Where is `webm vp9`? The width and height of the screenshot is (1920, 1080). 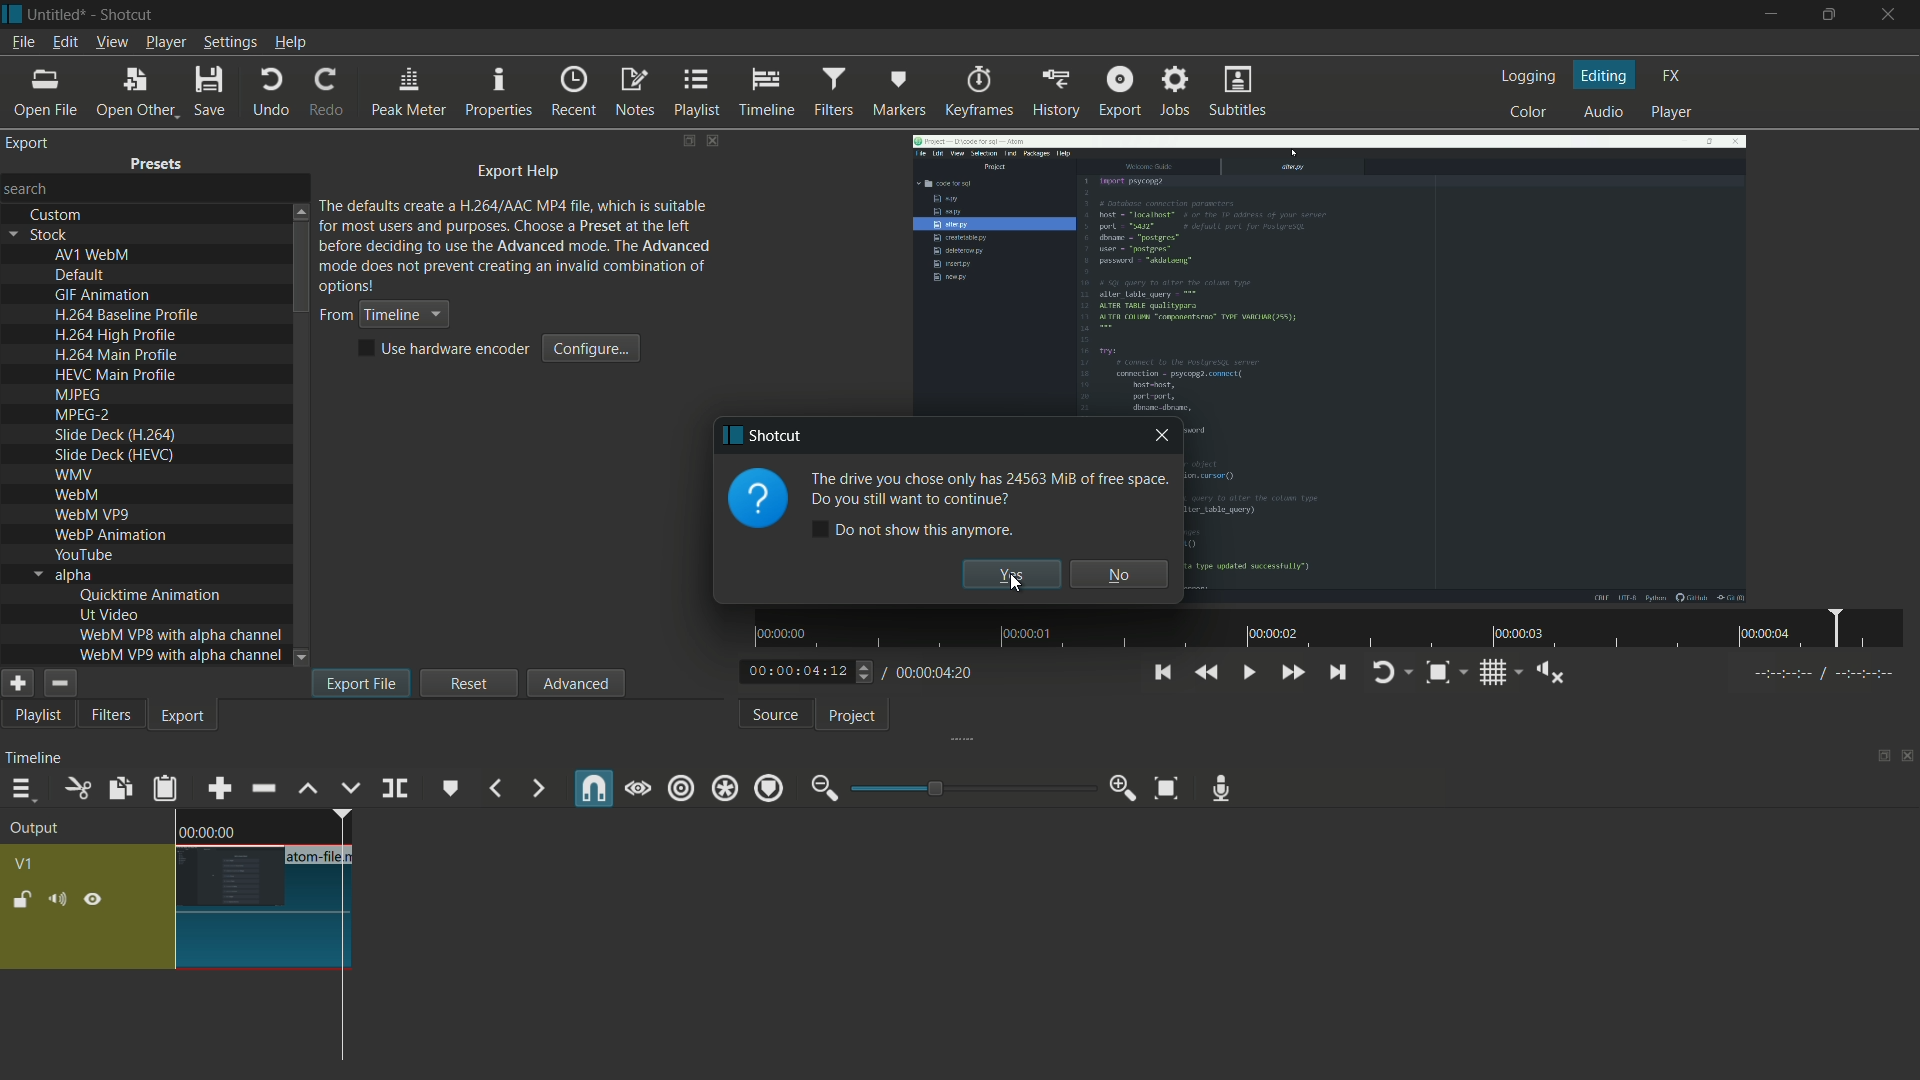
webm vp9 is located at coordinates (91, 516).